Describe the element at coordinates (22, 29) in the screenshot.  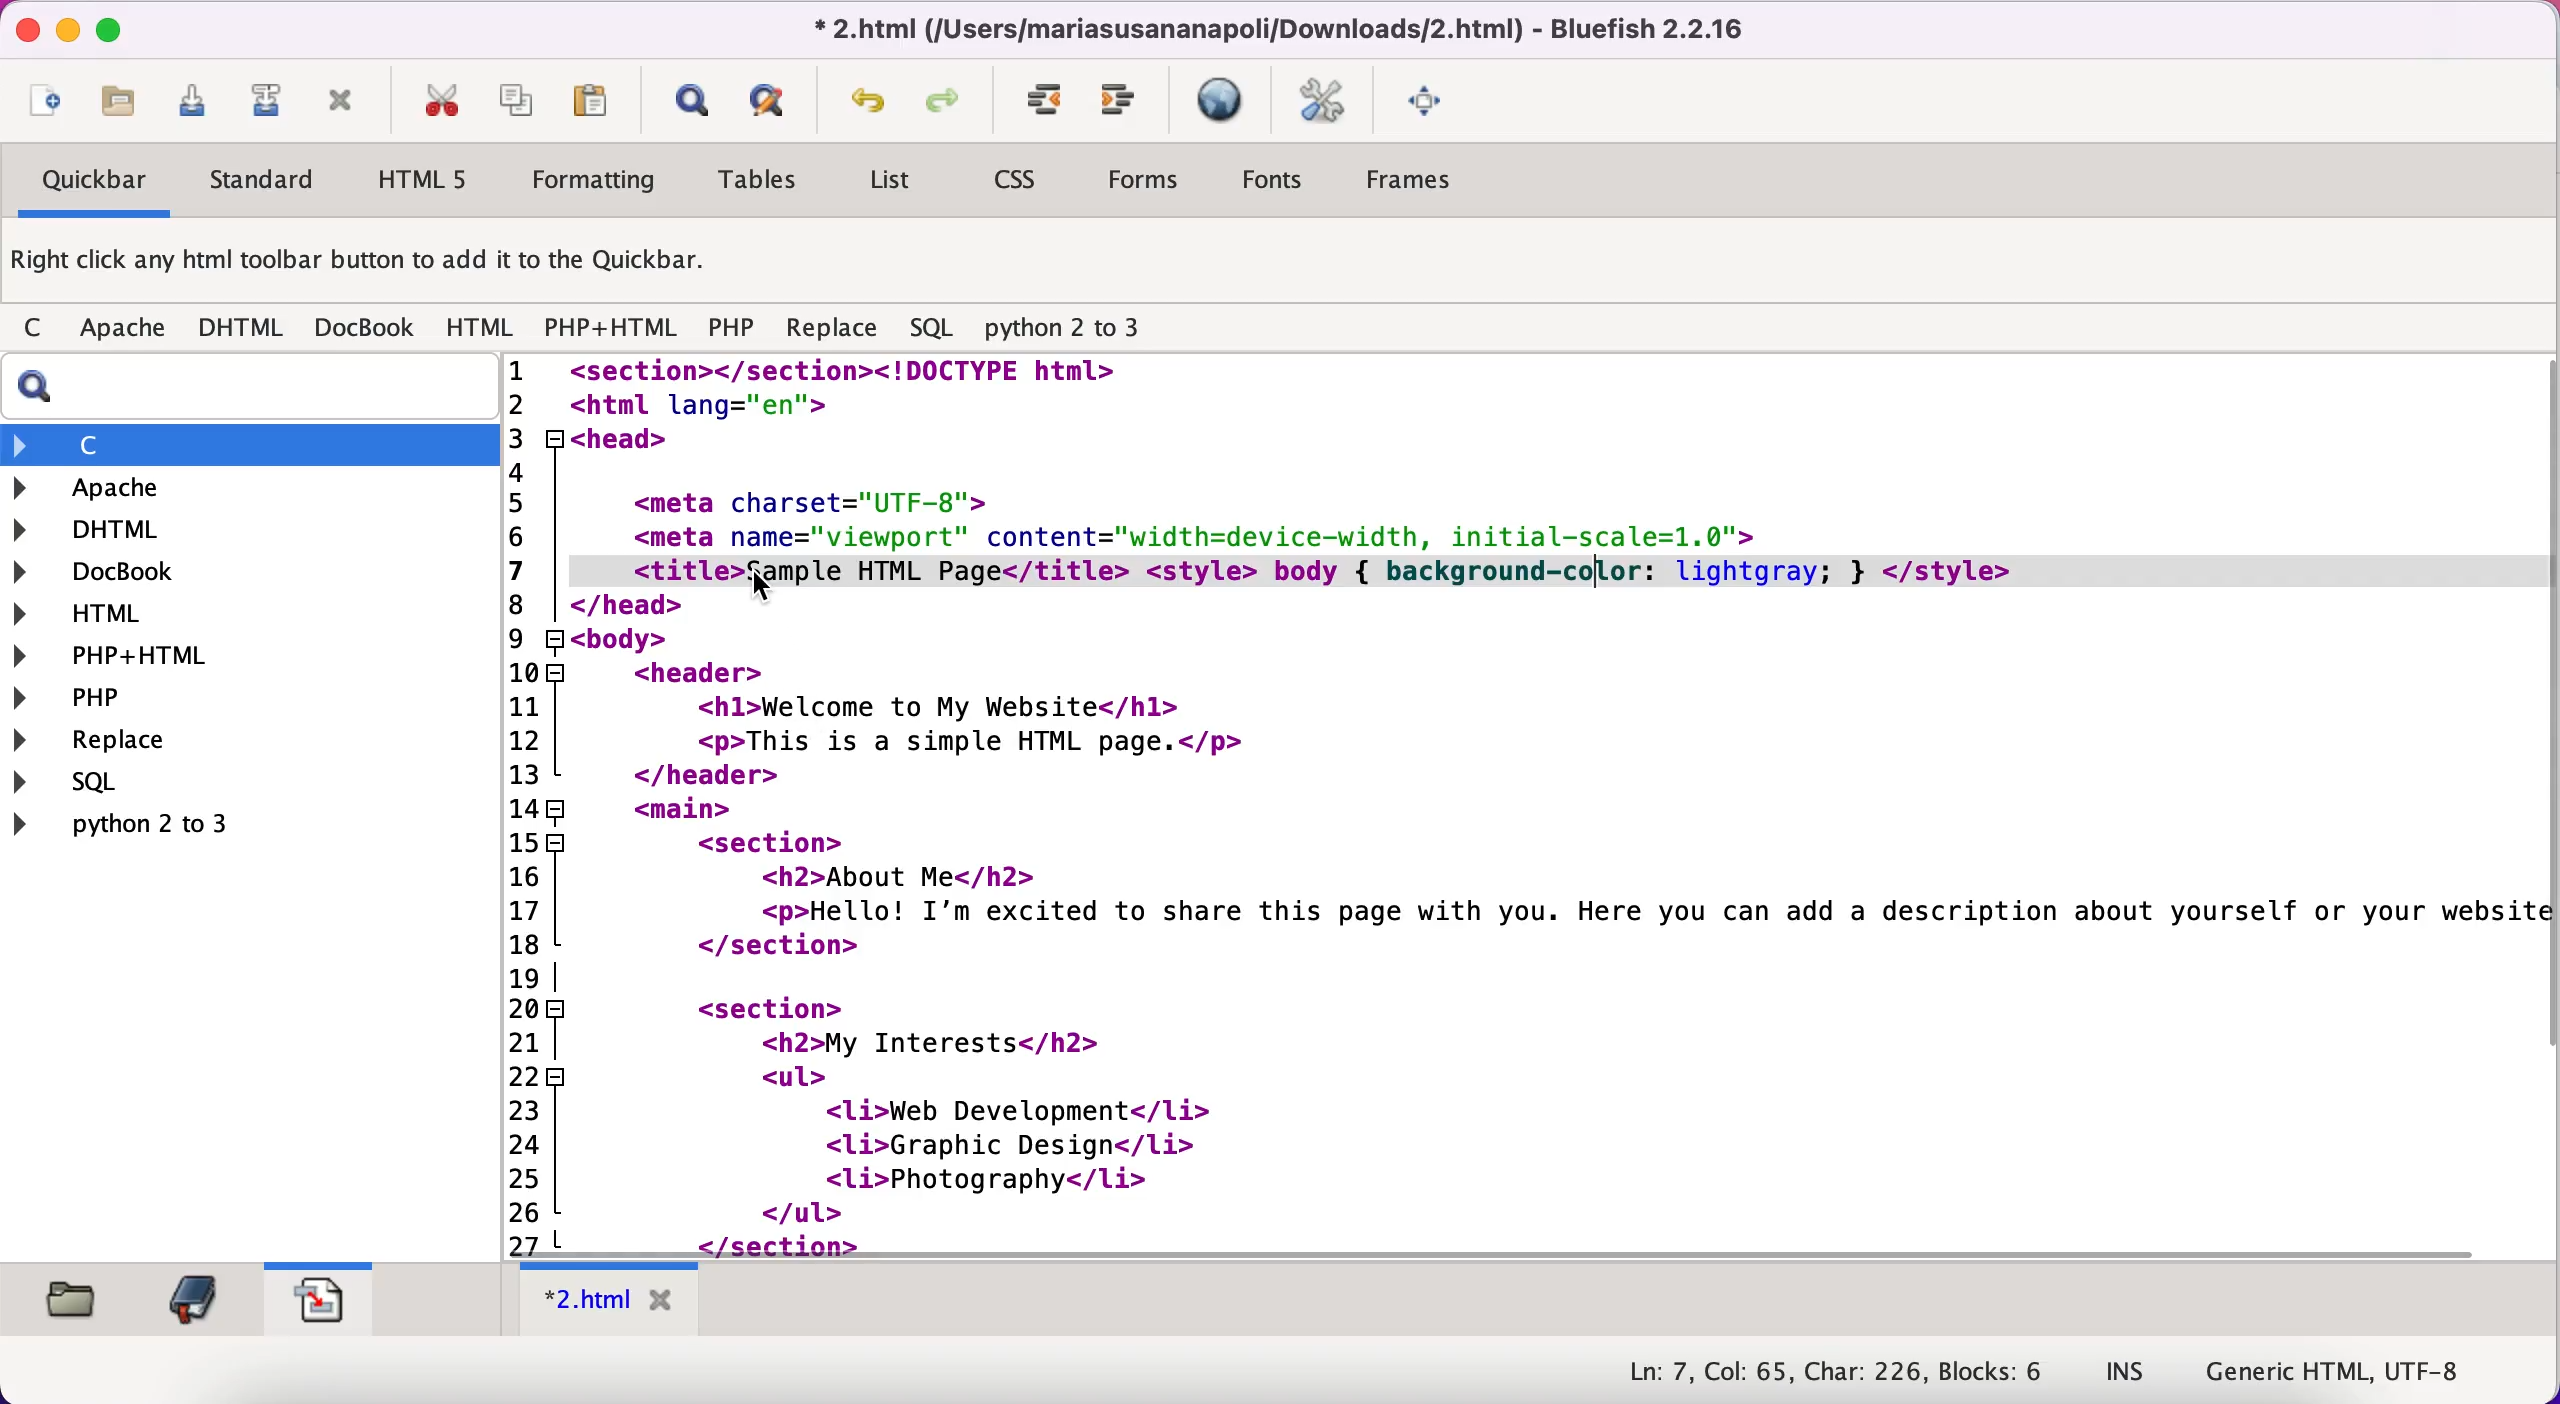
I see `close` at that location.